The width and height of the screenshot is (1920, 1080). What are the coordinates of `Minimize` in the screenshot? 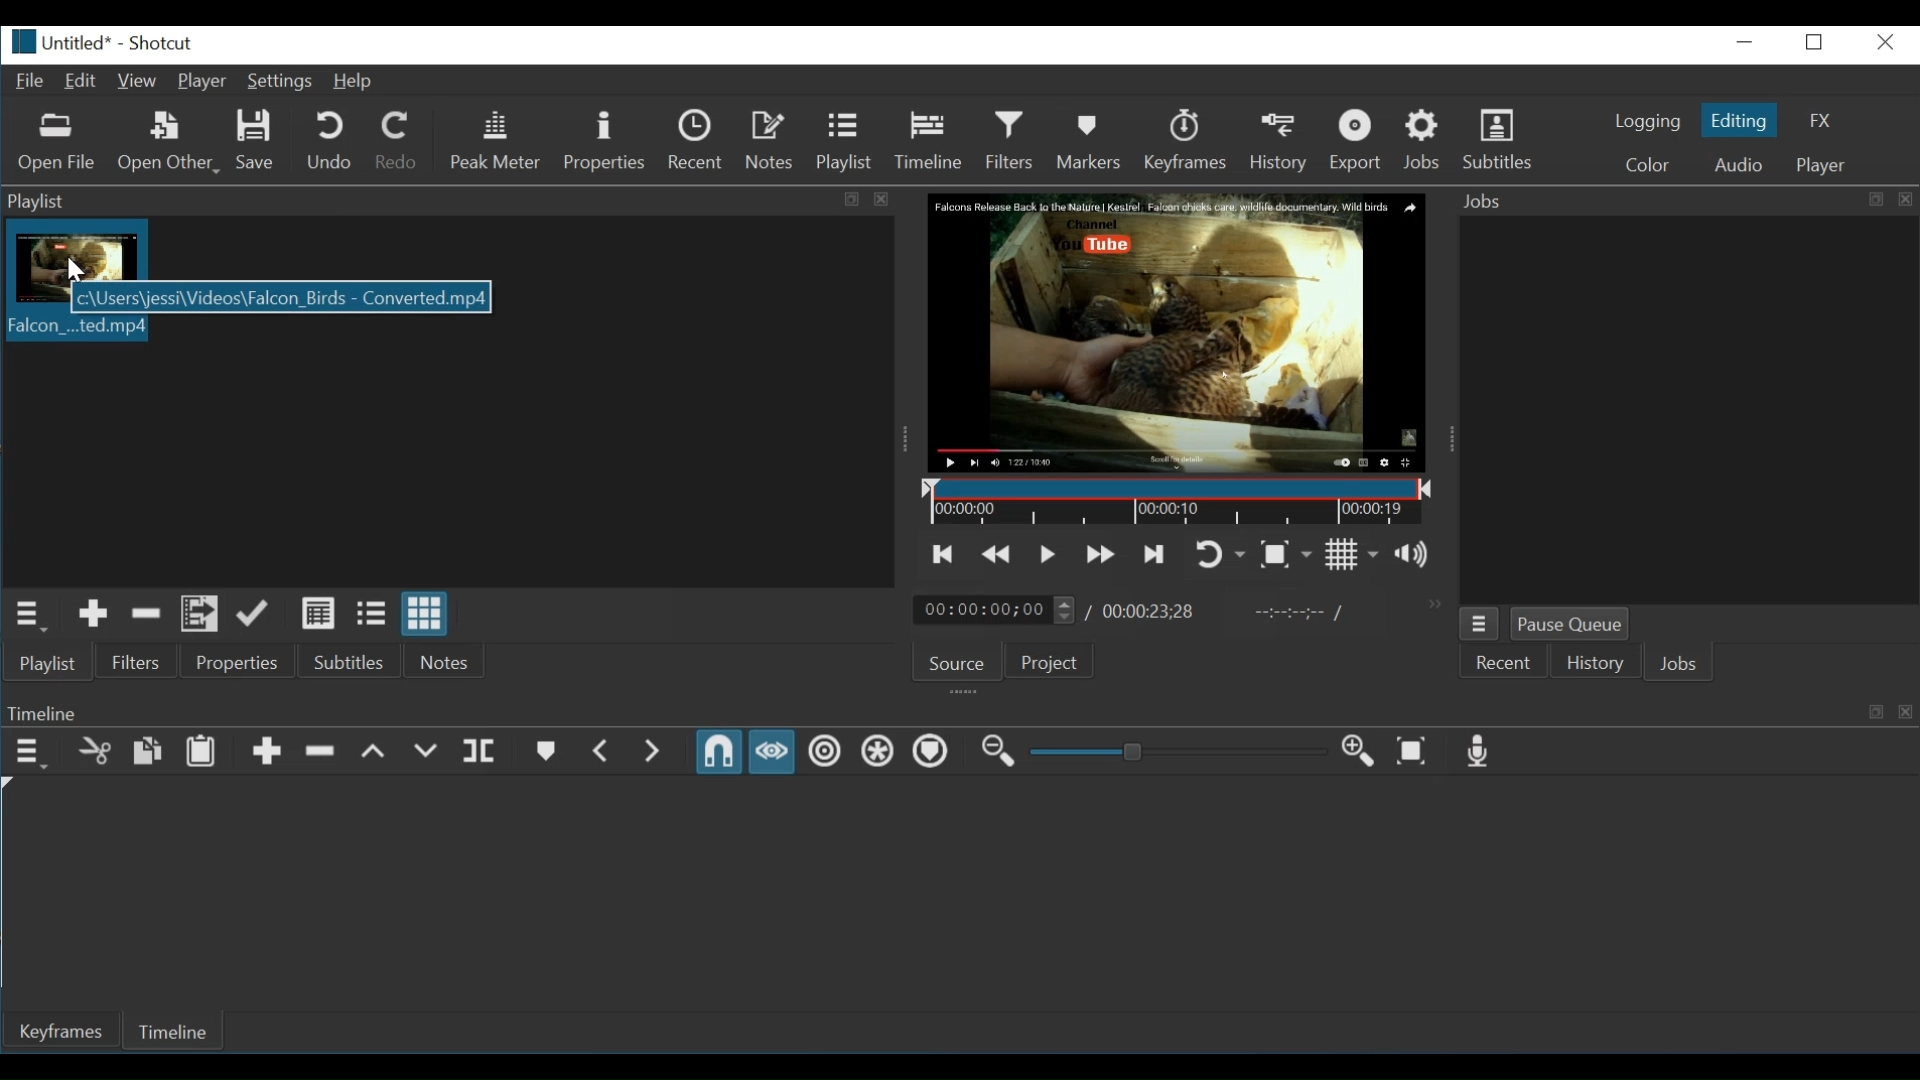 It's located at (1747, 42).